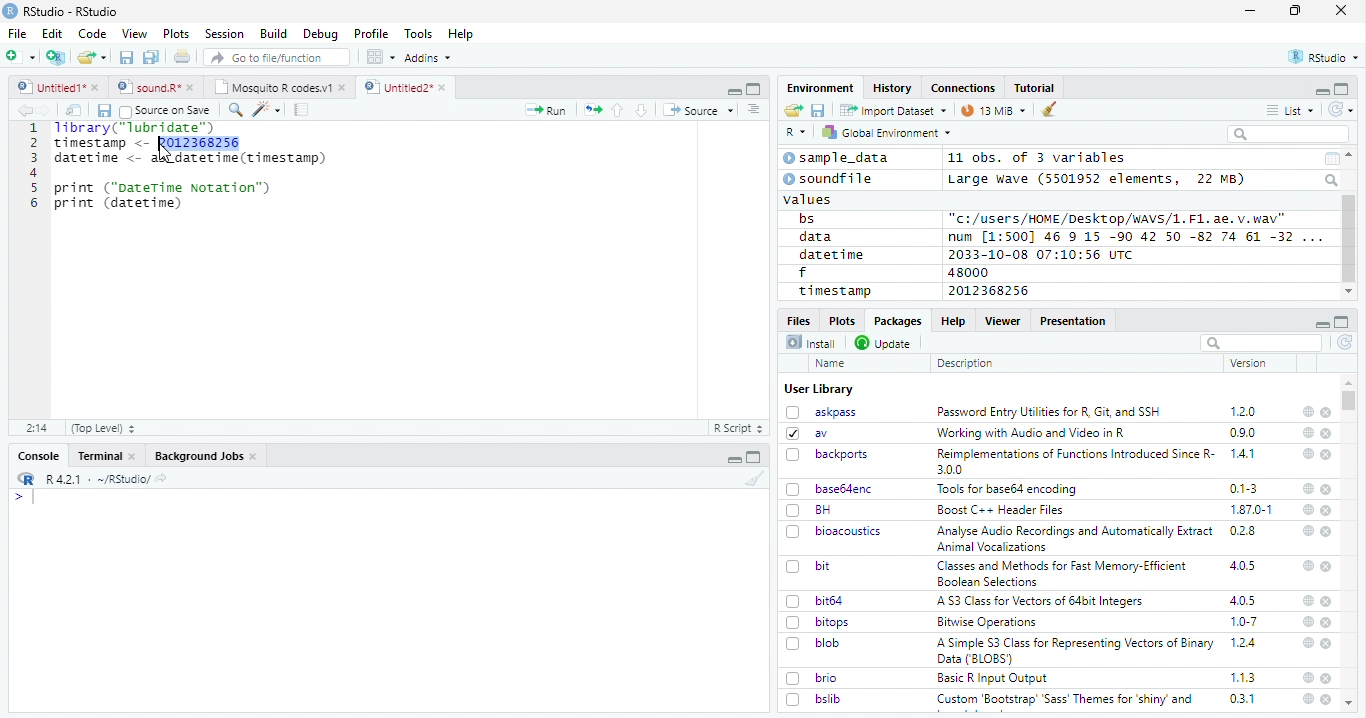 This screenshot has width=1366, height=718. I want to click on 1.87.0-1, so click(1251, 510).